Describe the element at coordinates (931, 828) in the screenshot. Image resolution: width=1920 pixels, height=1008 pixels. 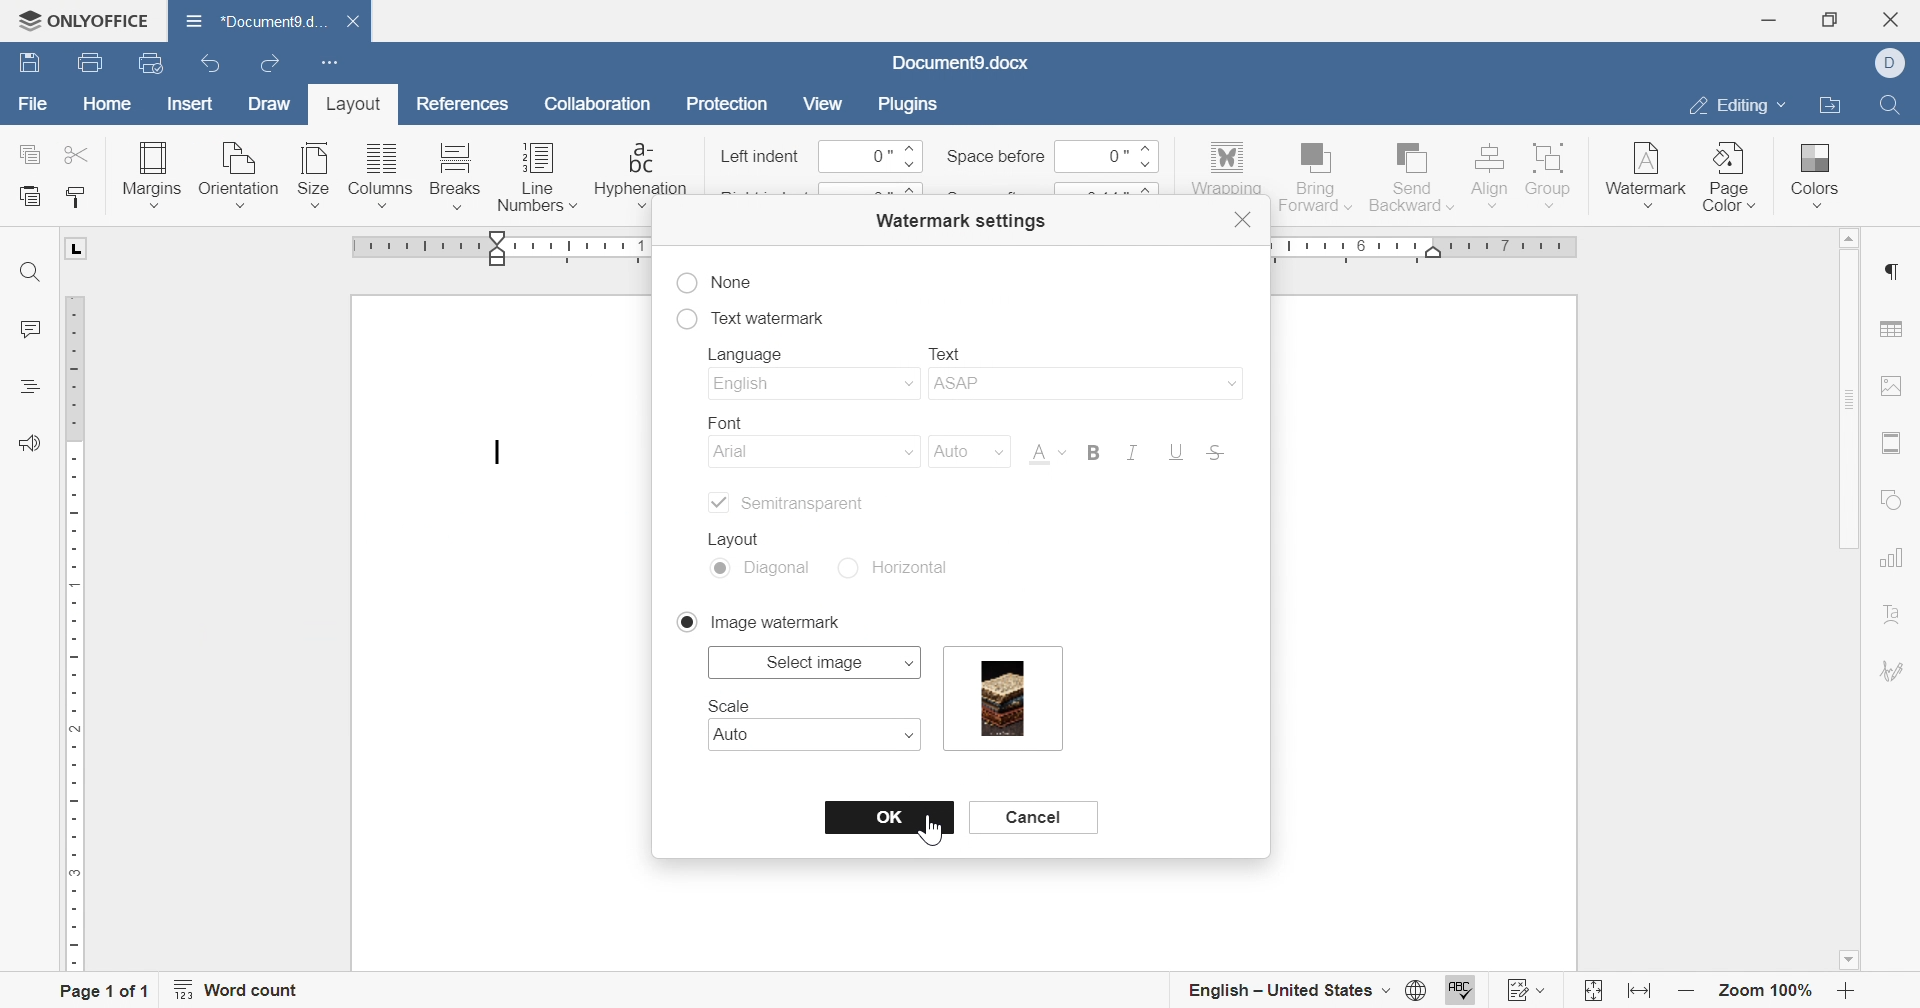
I see `cursor` at that location.